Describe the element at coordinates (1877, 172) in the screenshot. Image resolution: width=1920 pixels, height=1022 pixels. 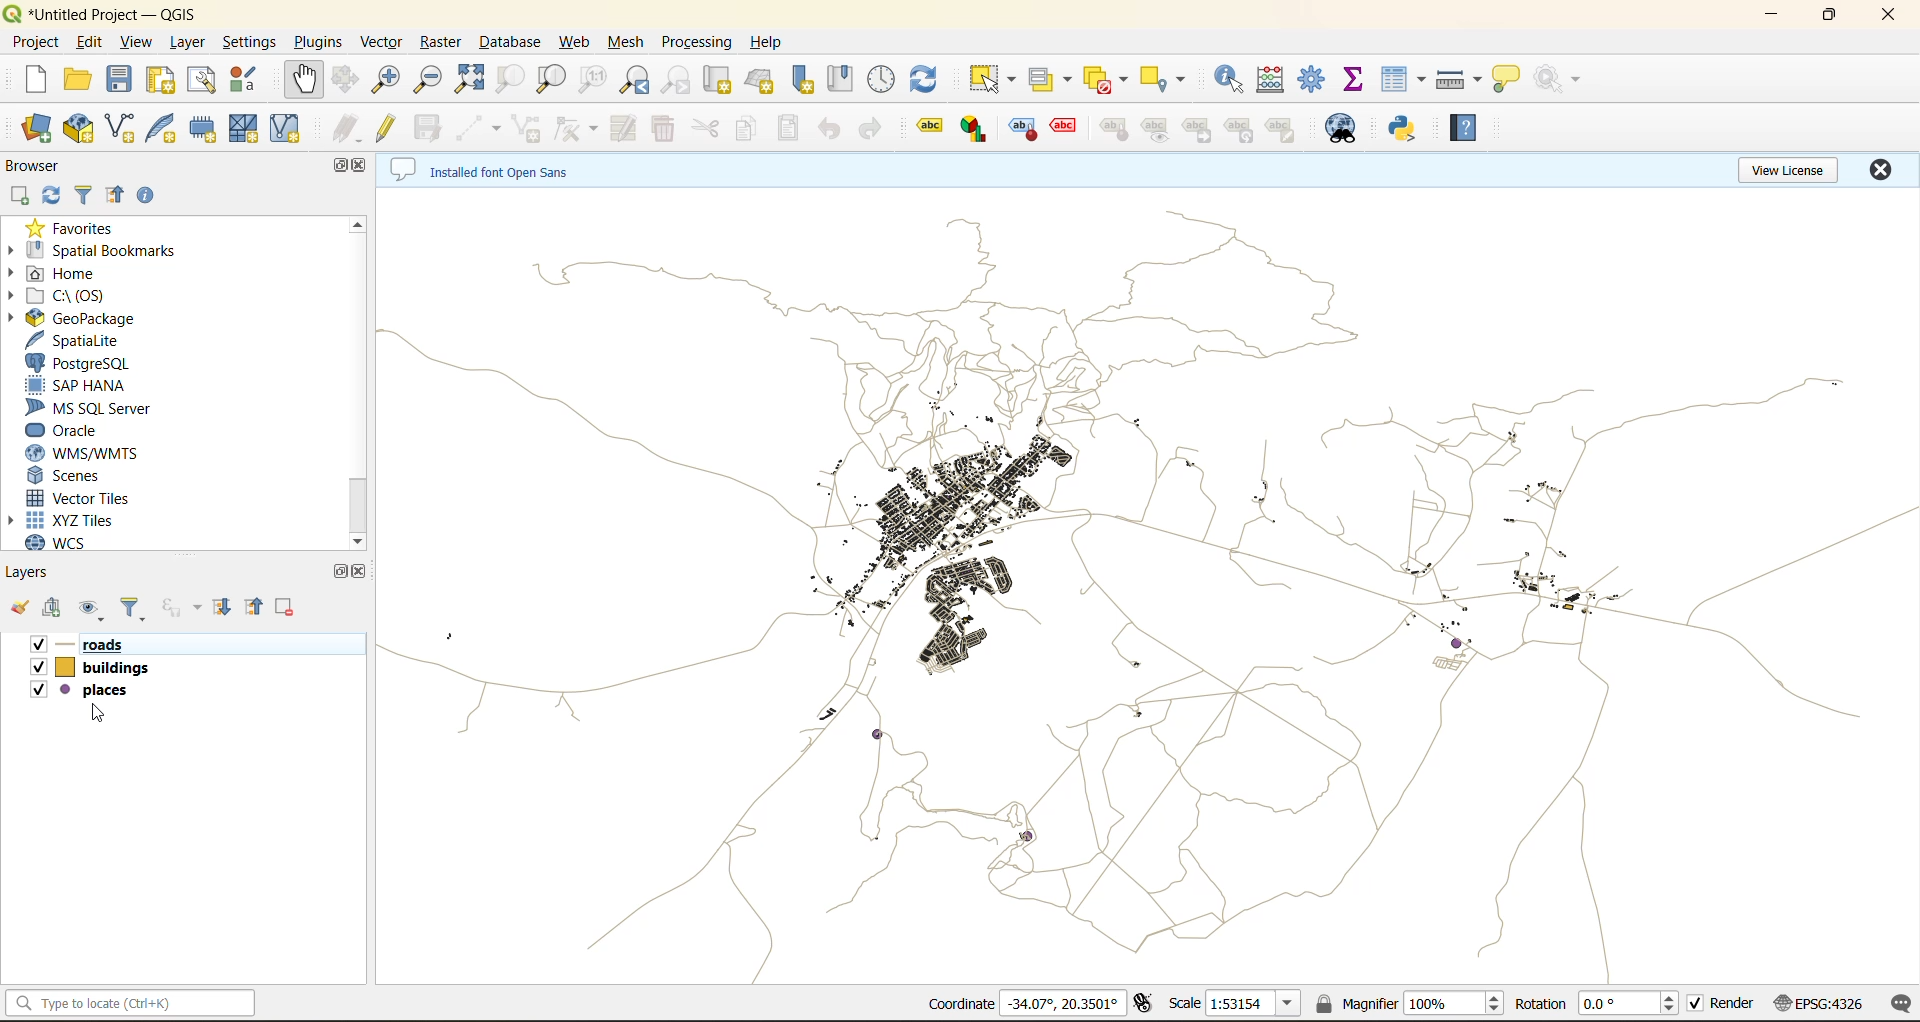
I see `close` at that location.